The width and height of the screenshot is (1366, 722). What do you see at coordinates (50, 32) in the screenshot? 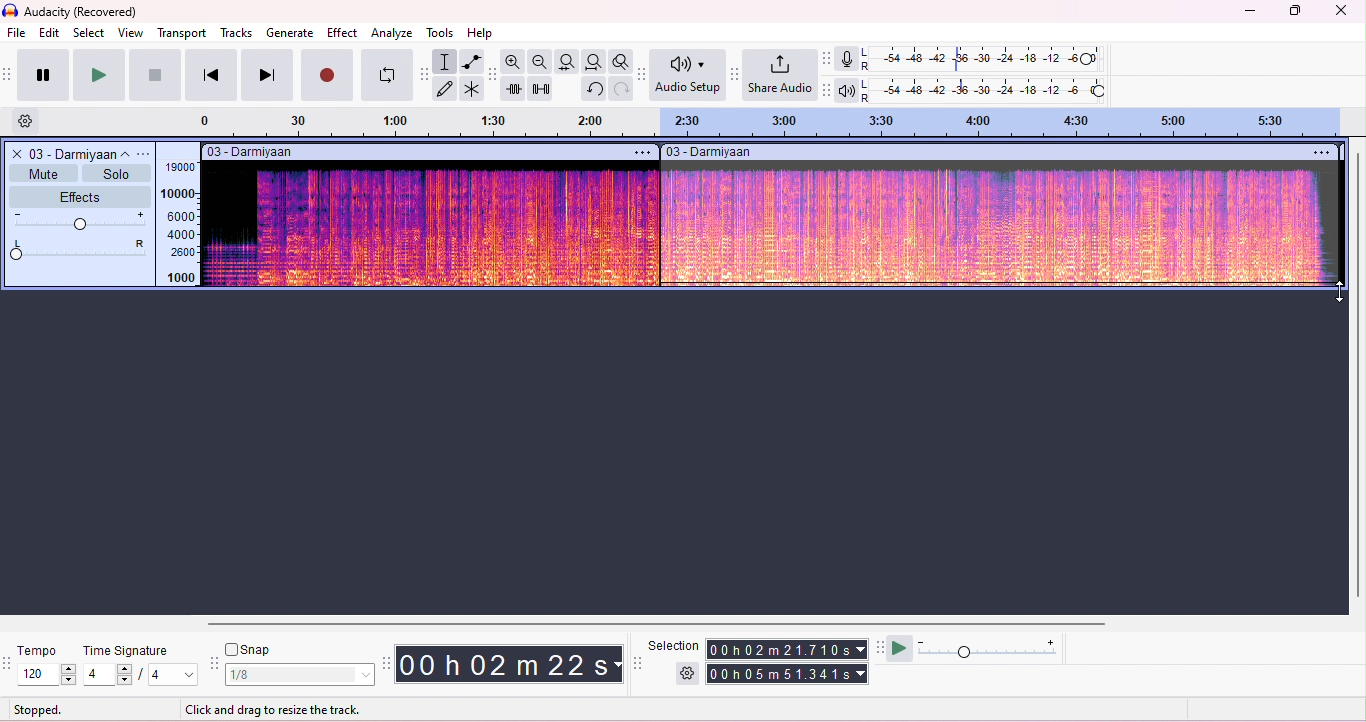
I see `edit` at bounding box center [50, 32].